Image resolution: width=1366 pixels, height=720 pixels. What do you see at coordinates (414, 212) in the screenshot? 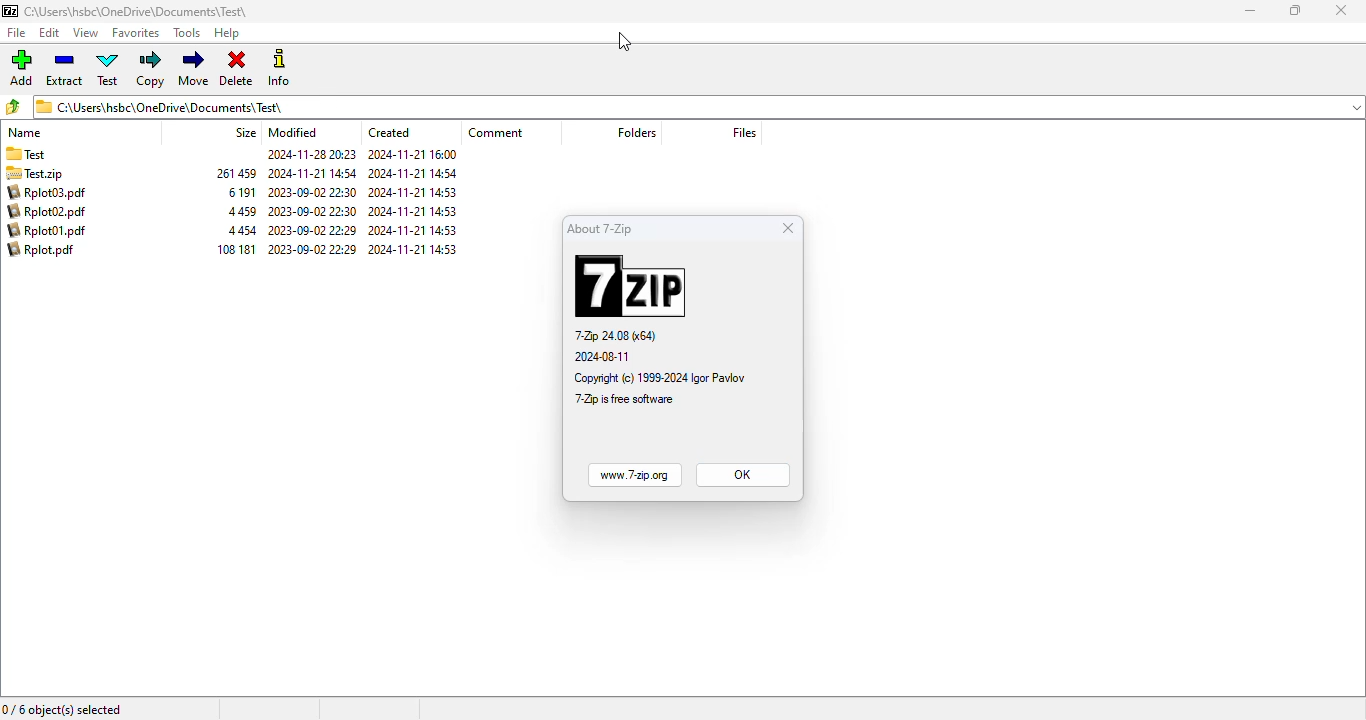
I see `2024-11-21 14:53` at bounding box center [414, 212].